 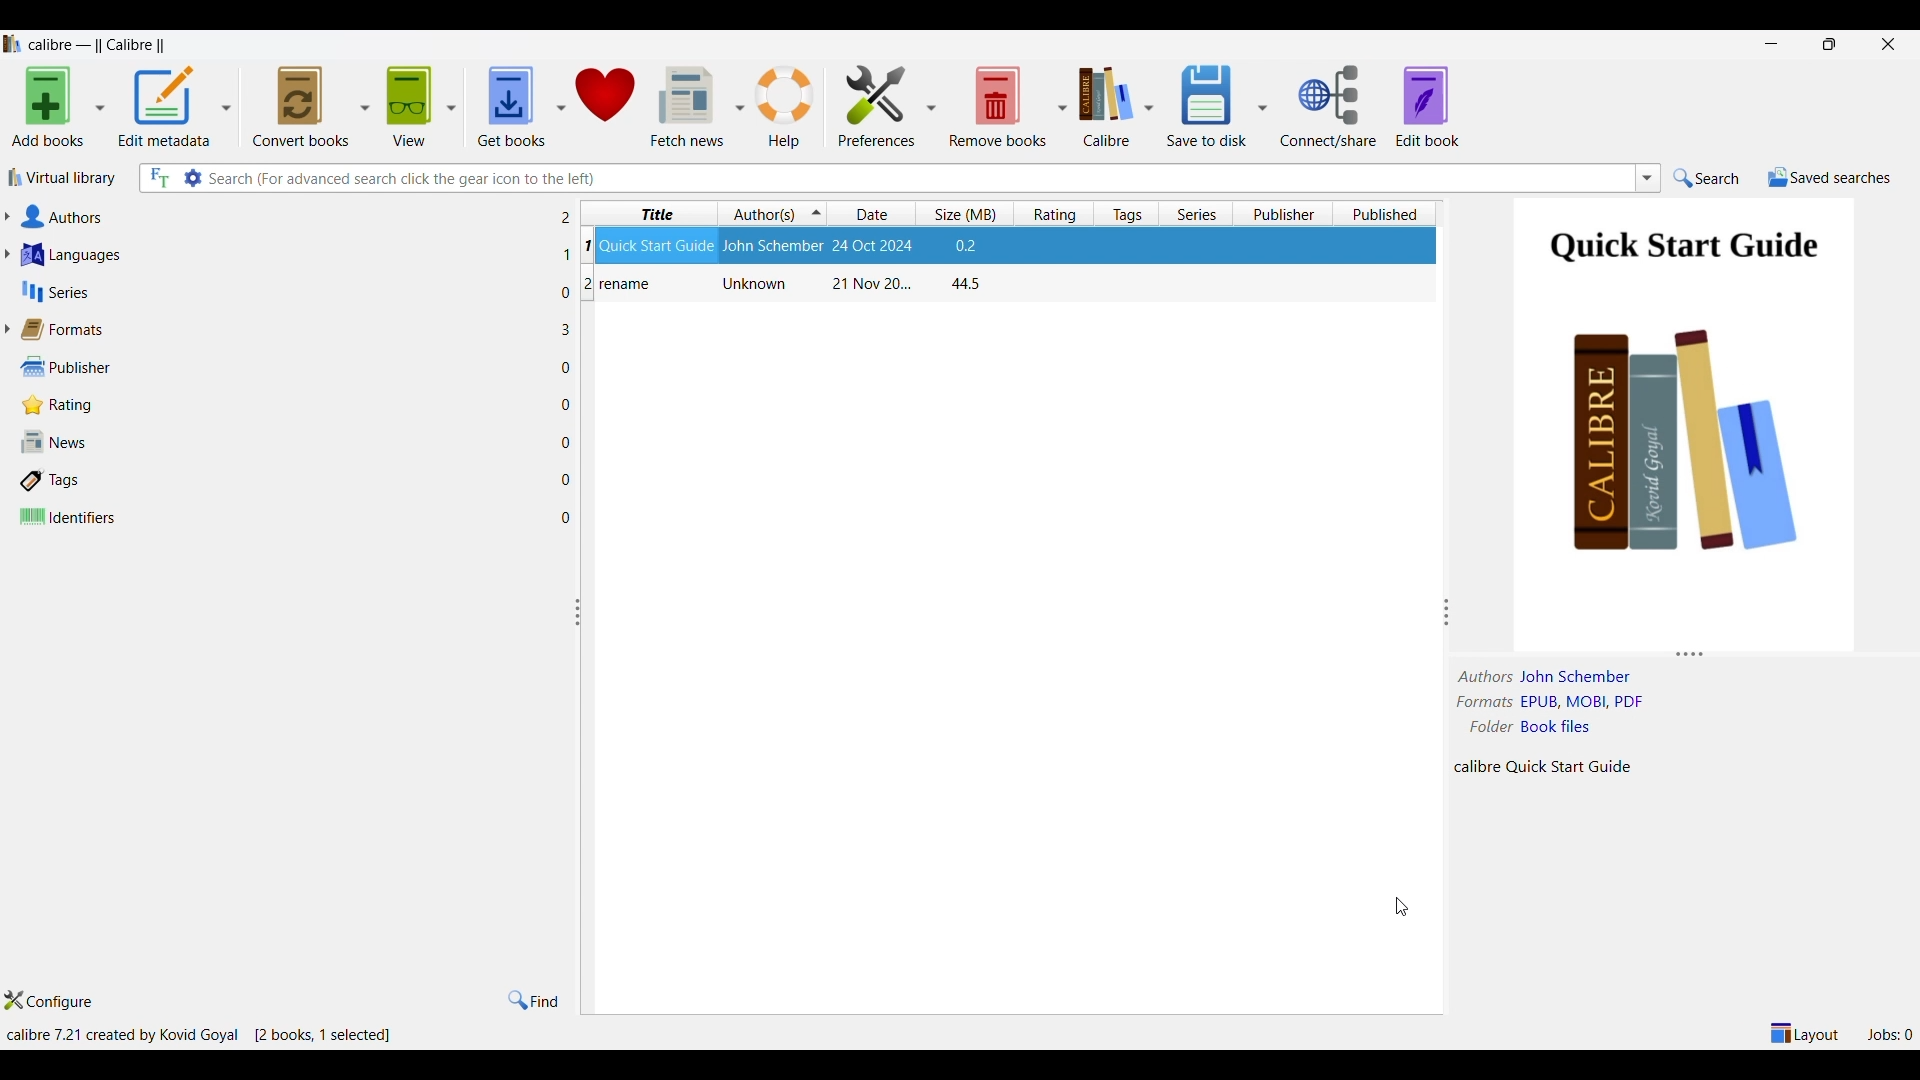 What do you see at coordinates (584, 739) in the screenshot?
I see `Change width of panels attached to this line` at bounding box center [584, 739].